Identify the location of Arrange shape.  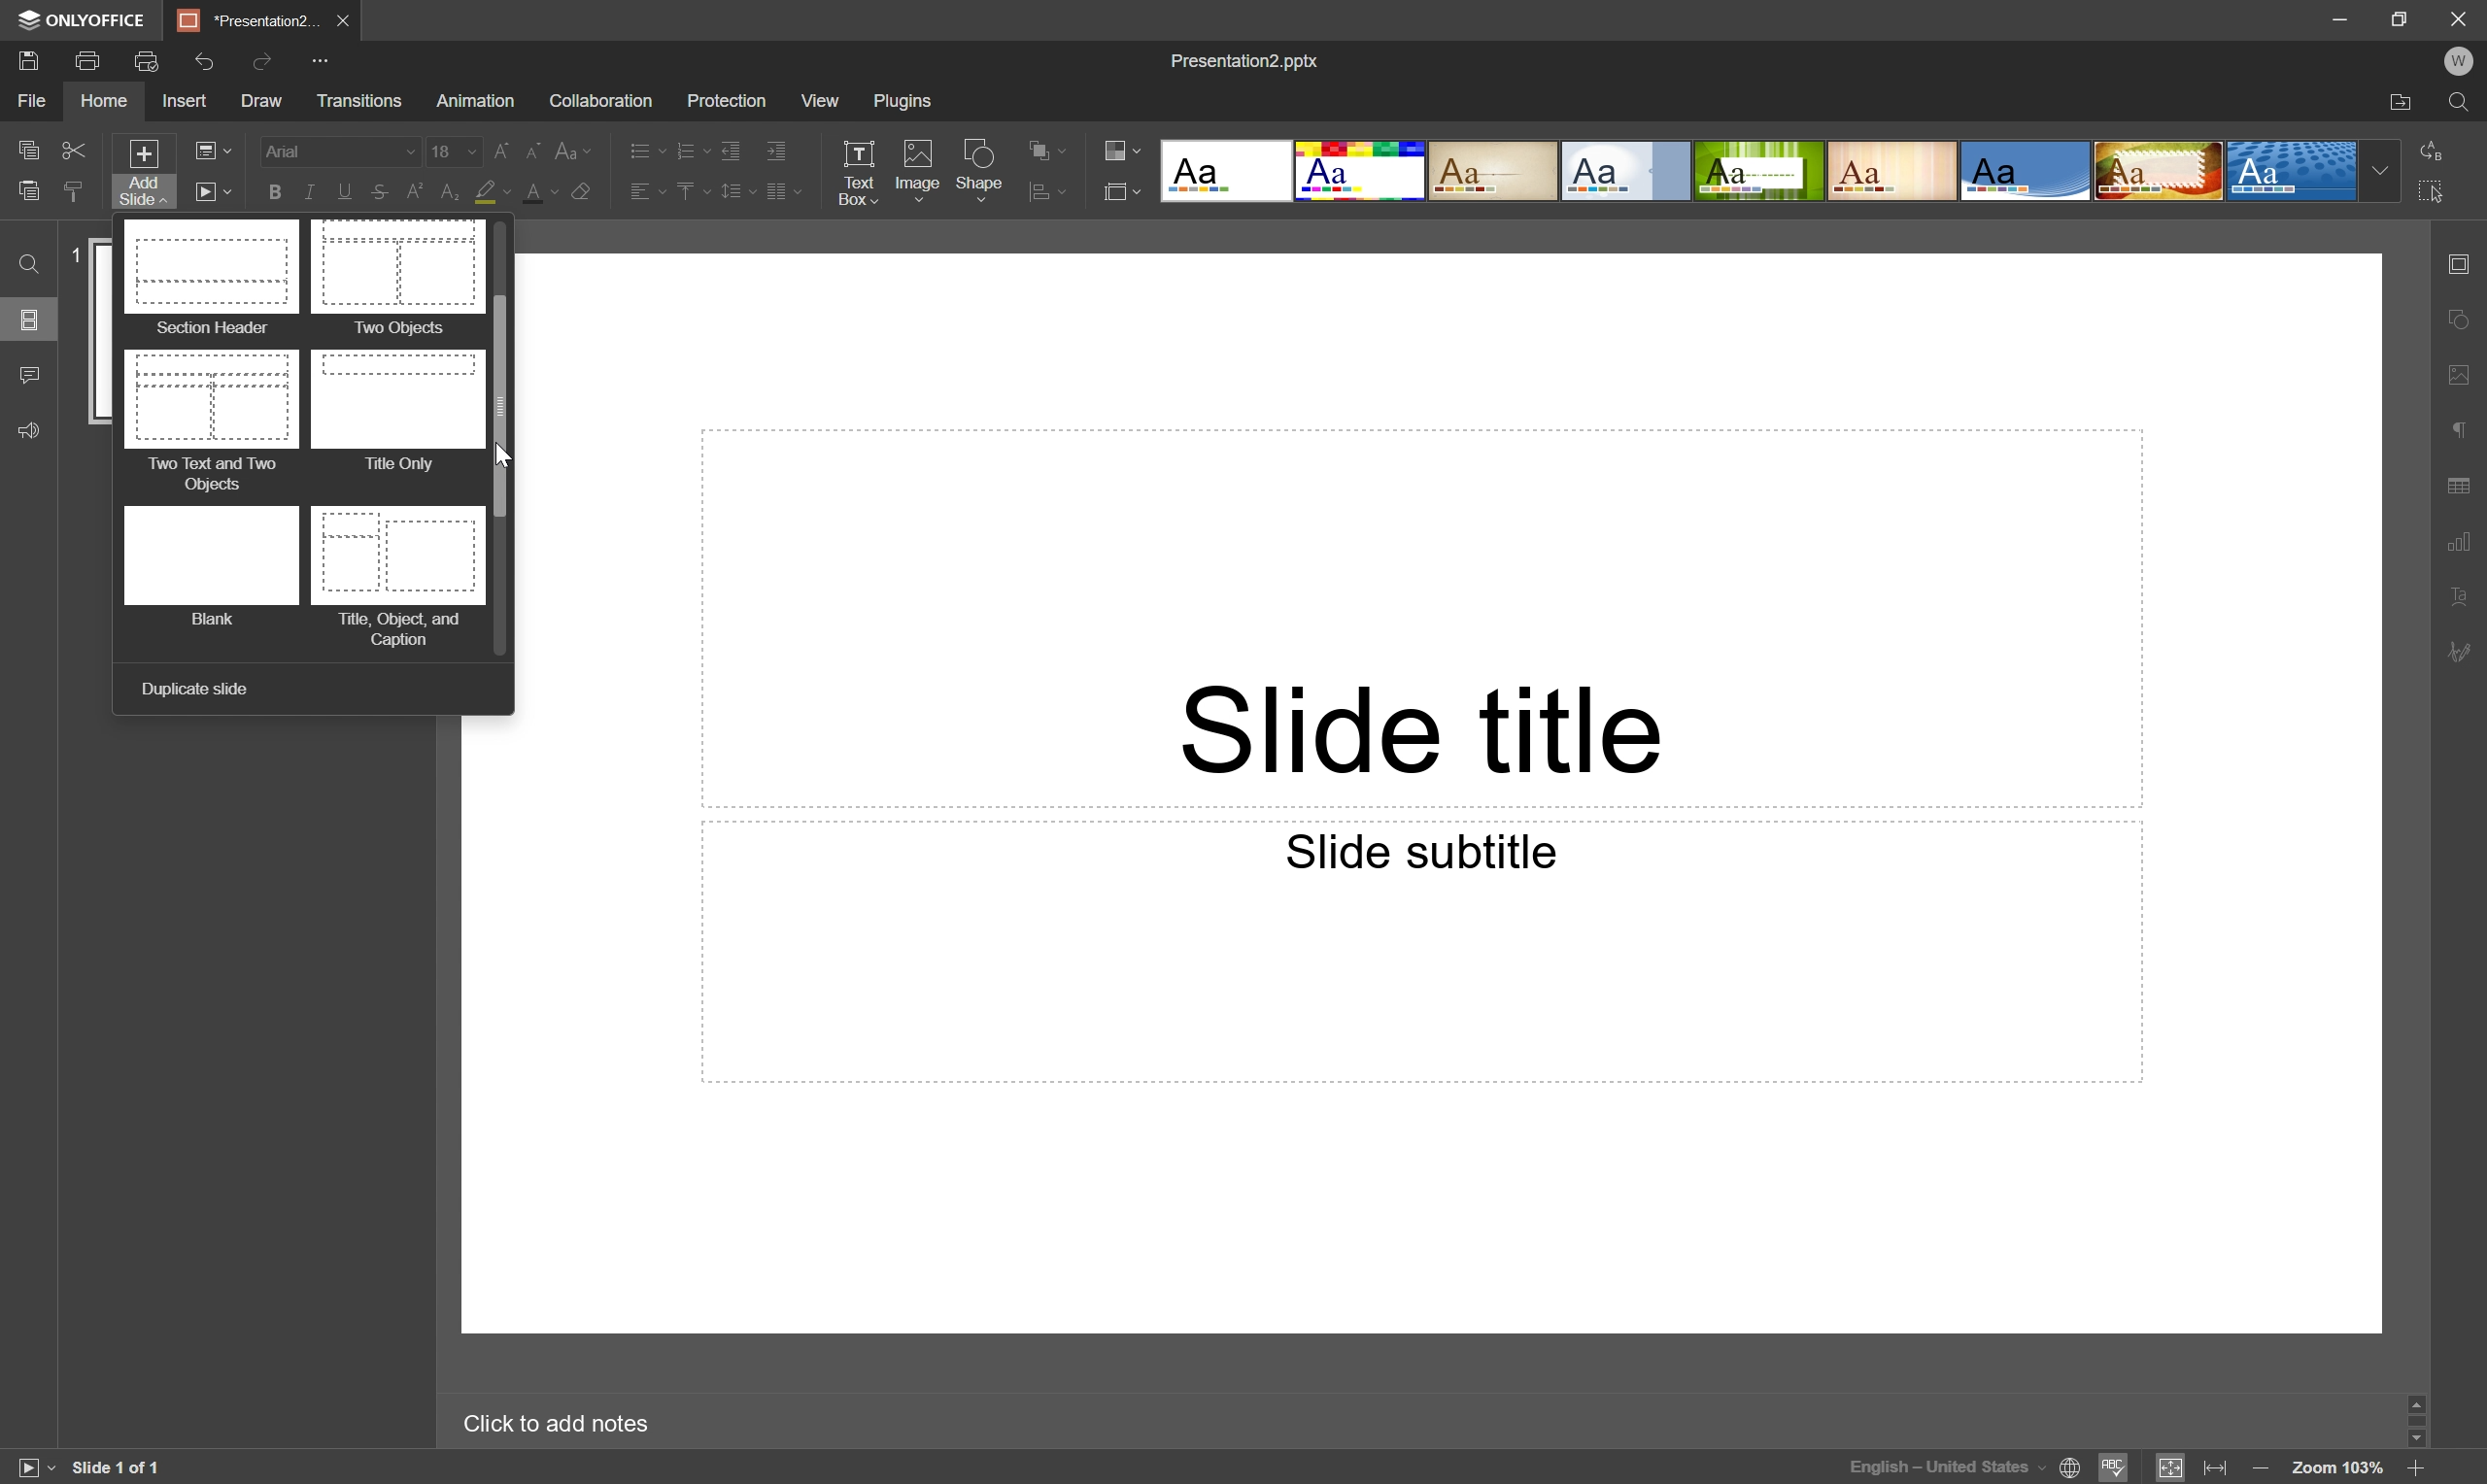
(1053, 191).